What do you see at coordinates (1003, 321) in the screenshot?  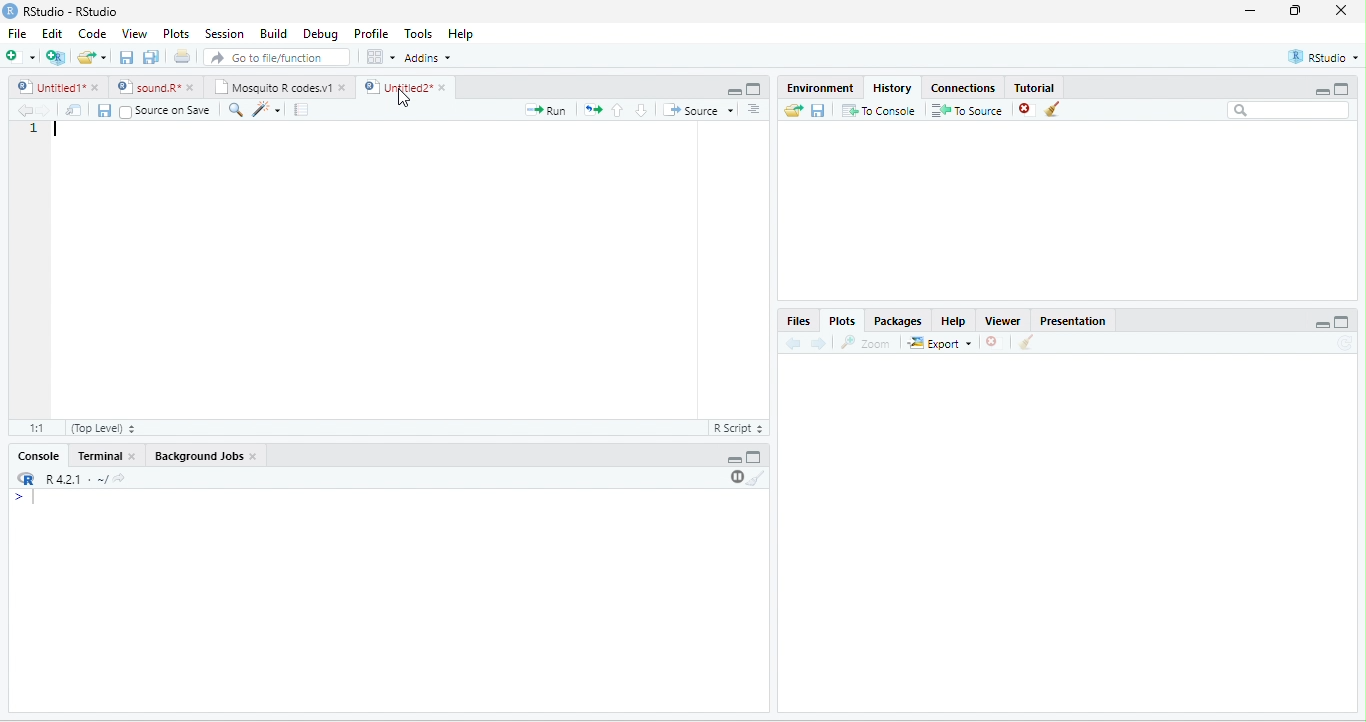 I see `Viewer` at bounding box center [1003, 321].